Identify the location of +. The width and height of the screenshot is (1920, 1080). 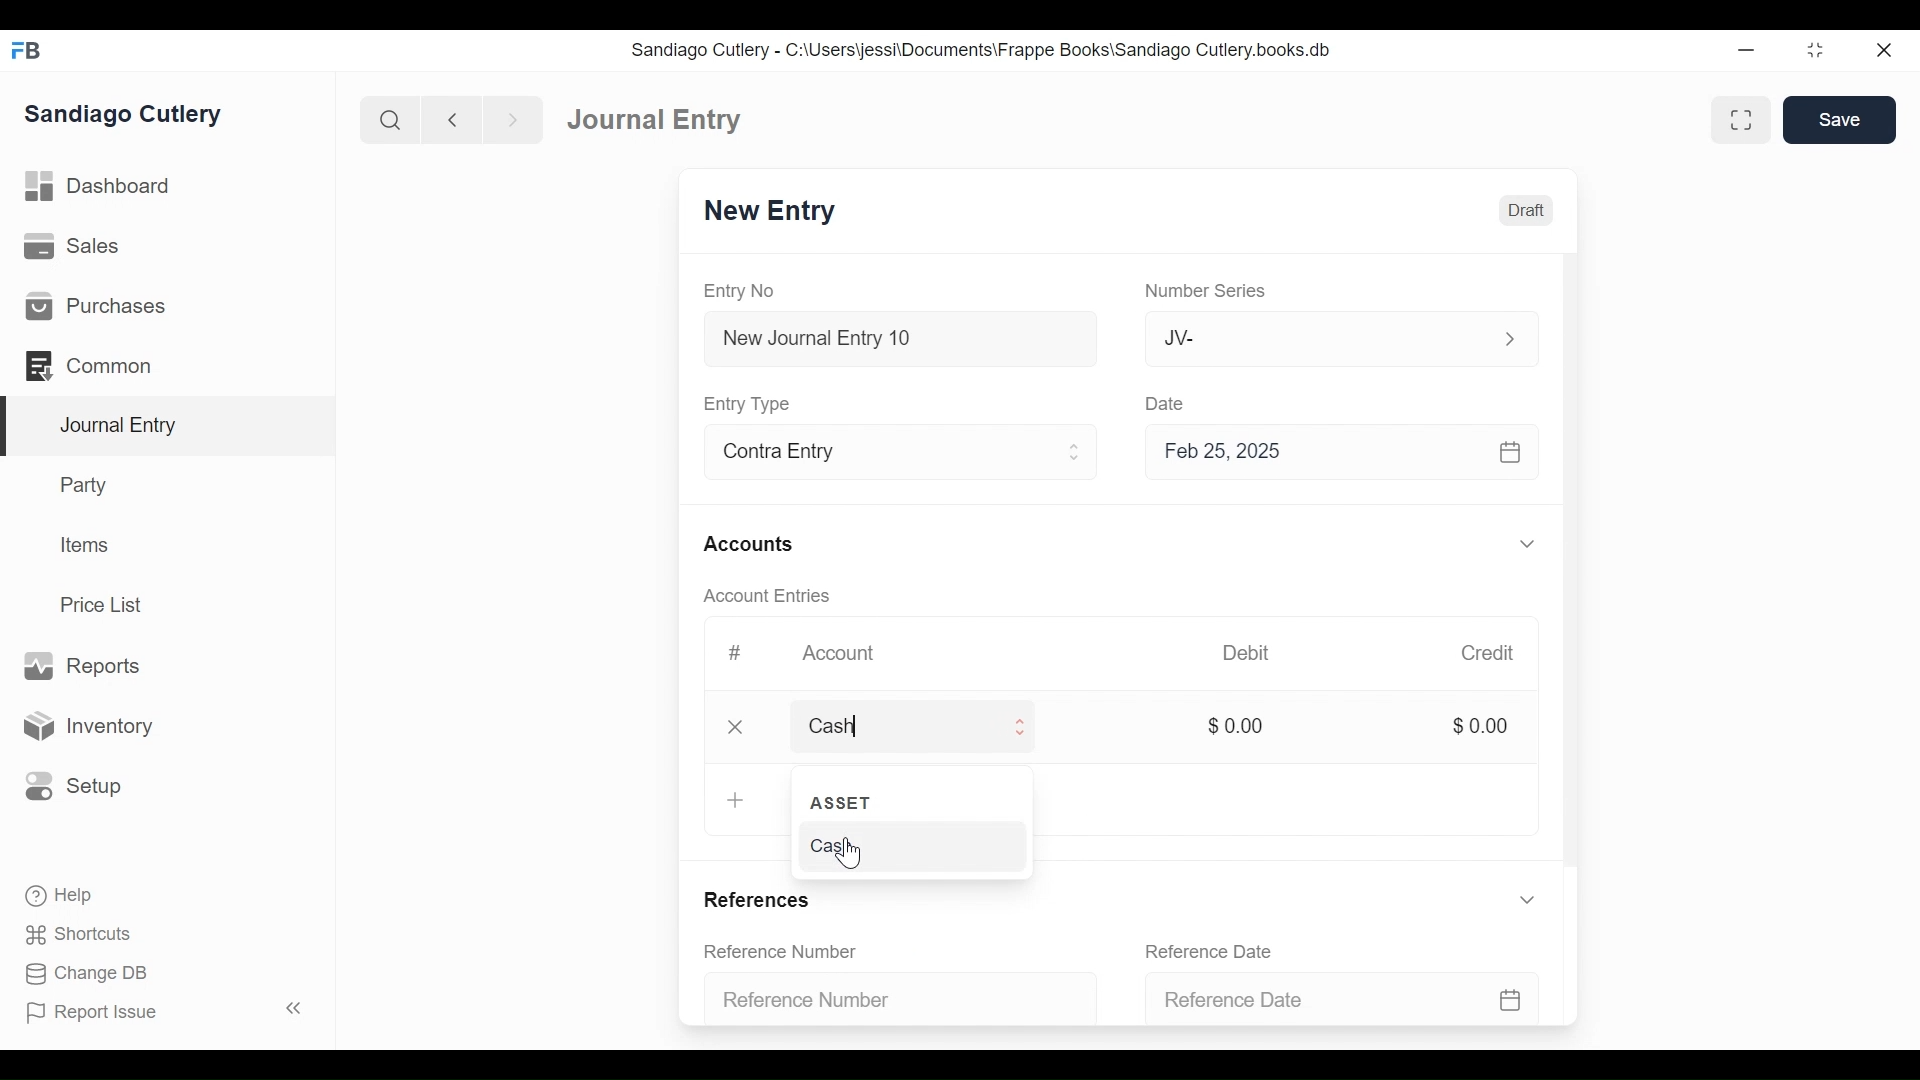
(735, 798).